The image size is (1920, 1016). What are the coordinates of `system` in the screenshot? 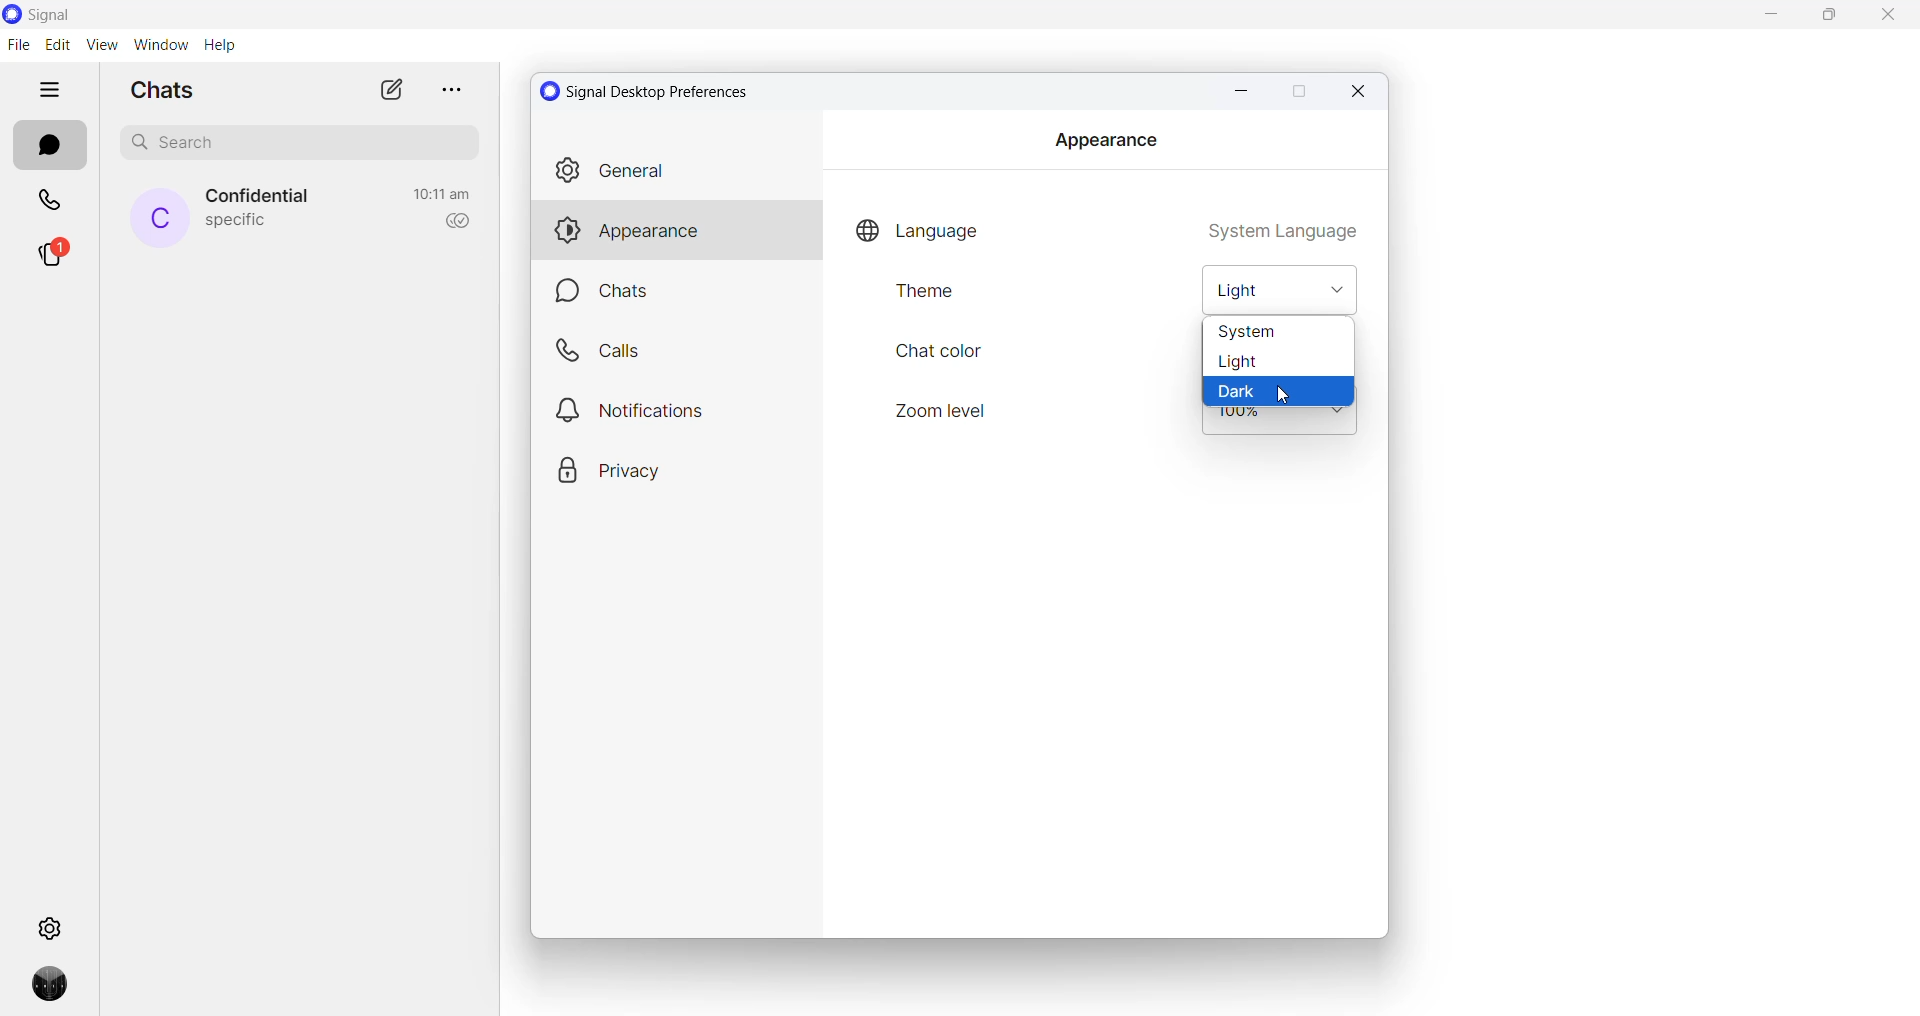 It's located at (1276, 332).